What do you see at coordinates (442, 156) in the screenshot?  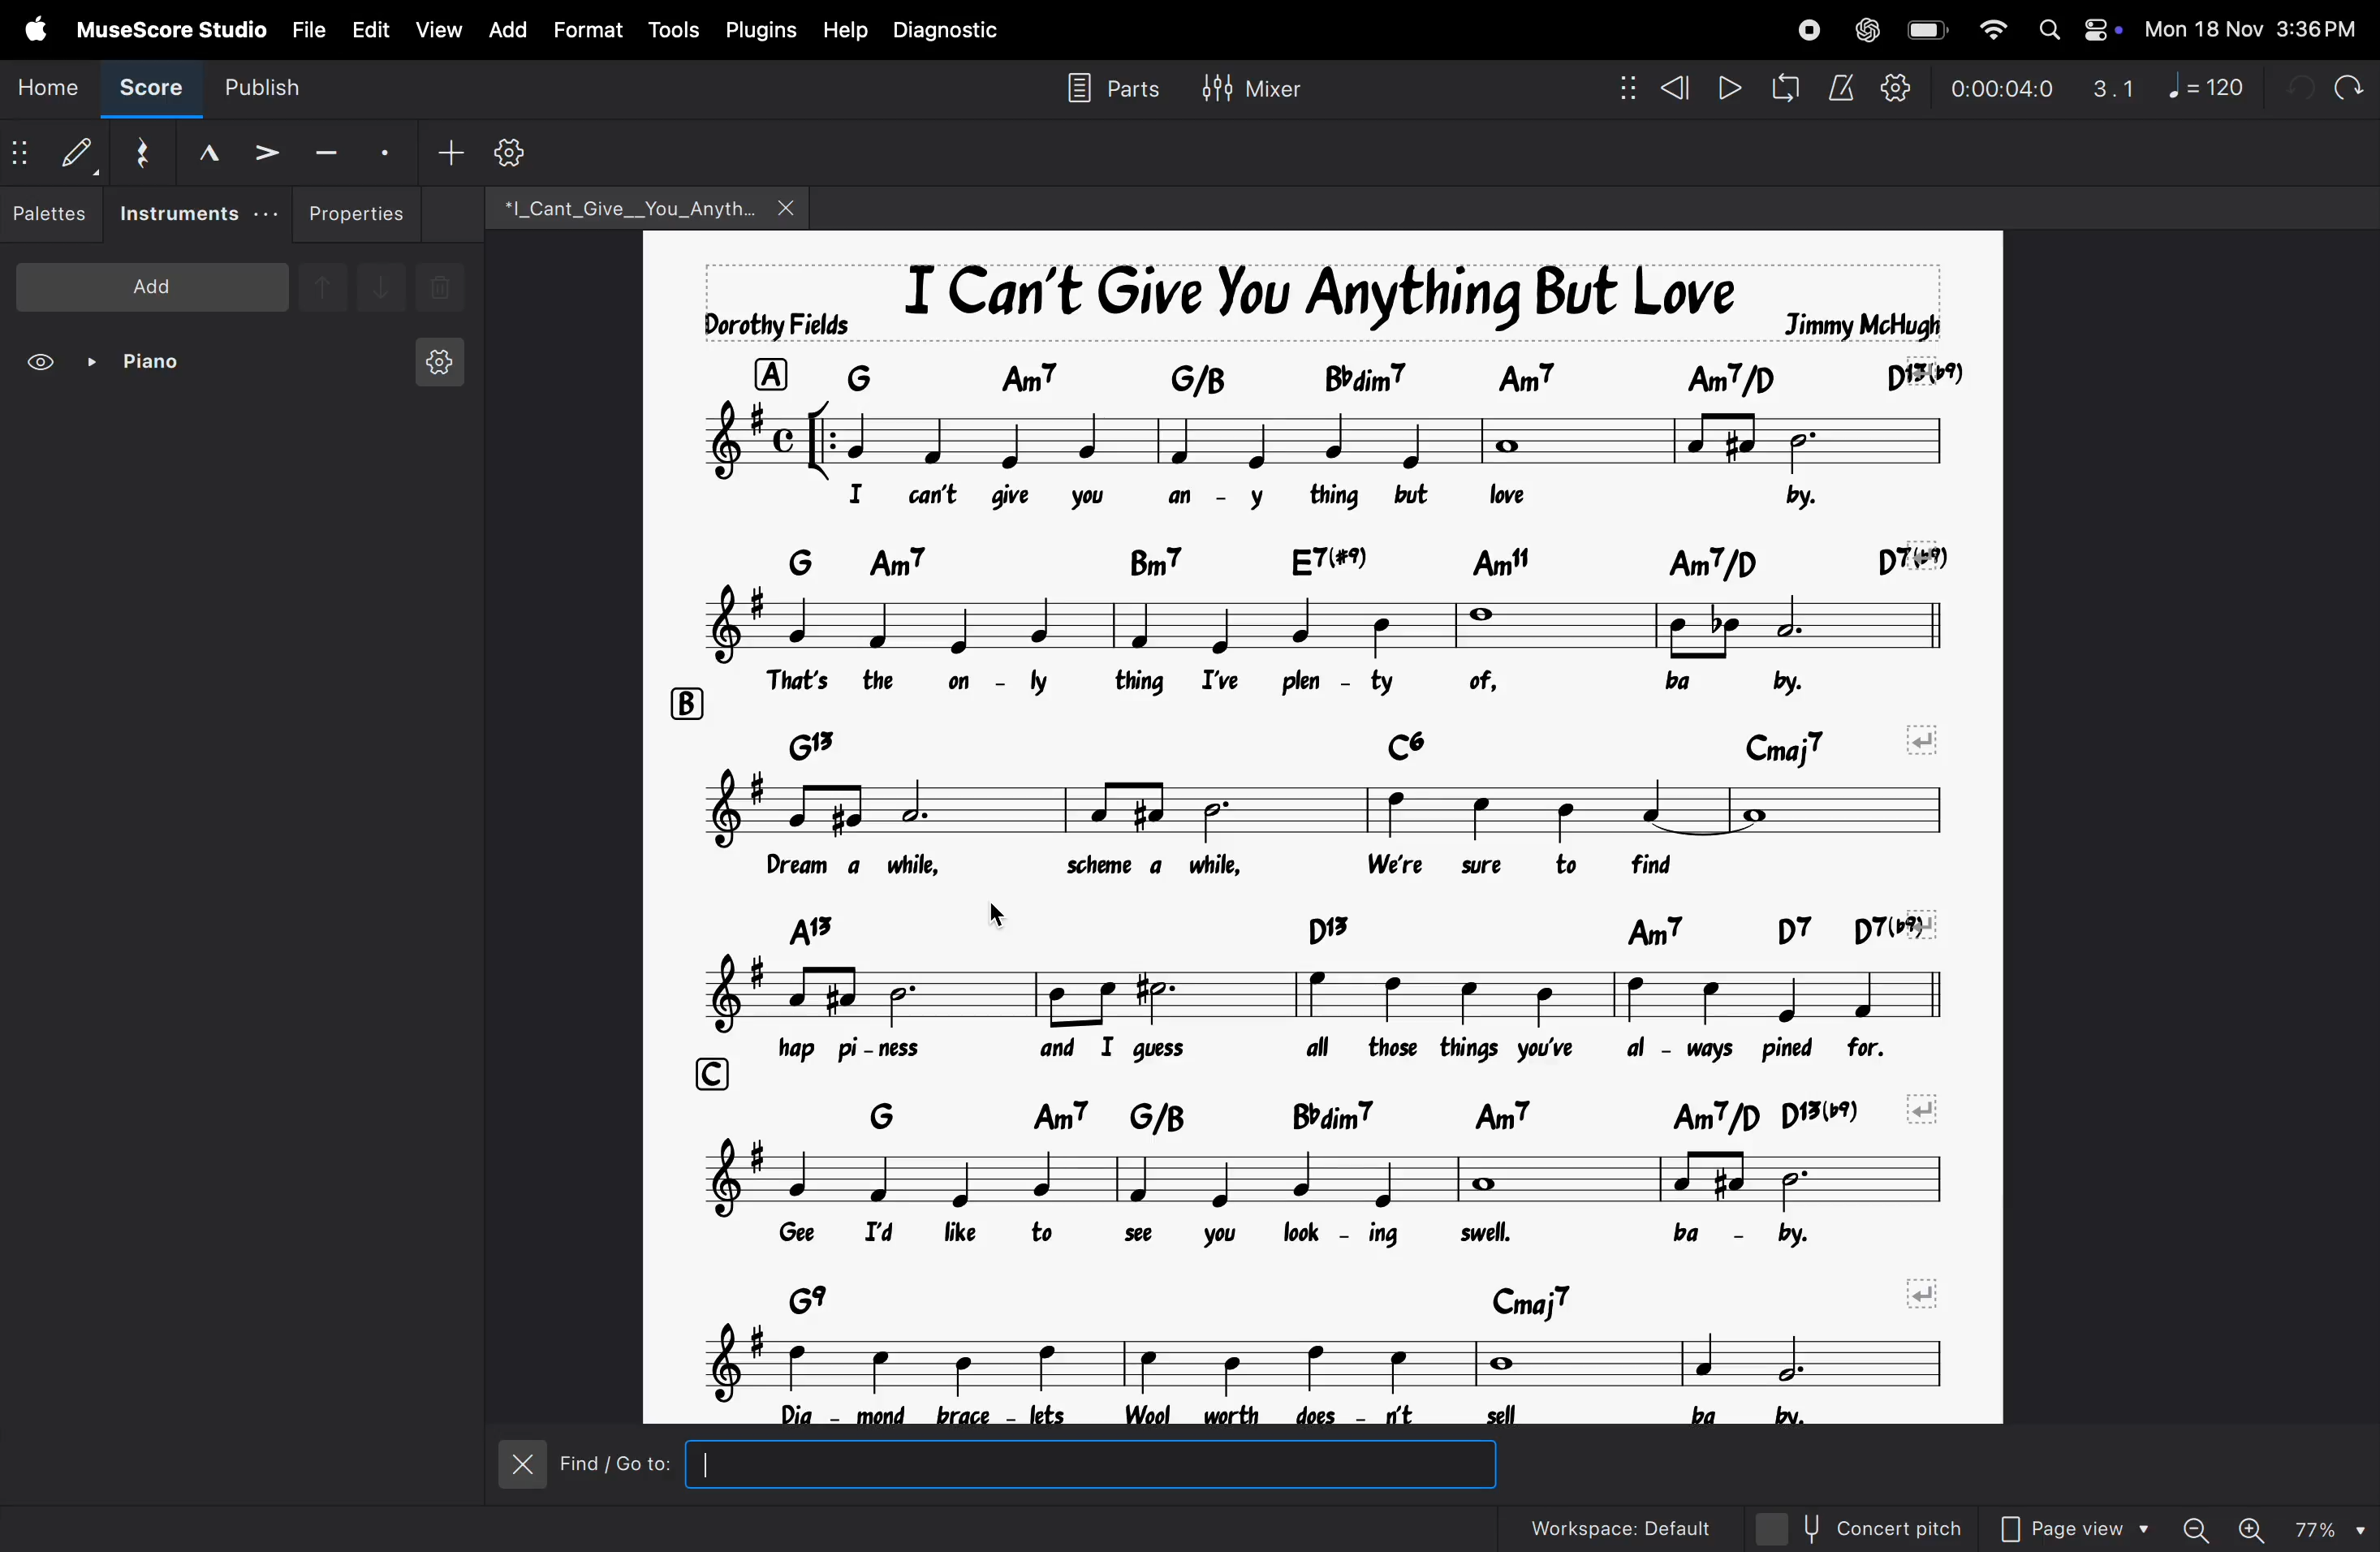 I see `add` at bounding box center [442, 156].